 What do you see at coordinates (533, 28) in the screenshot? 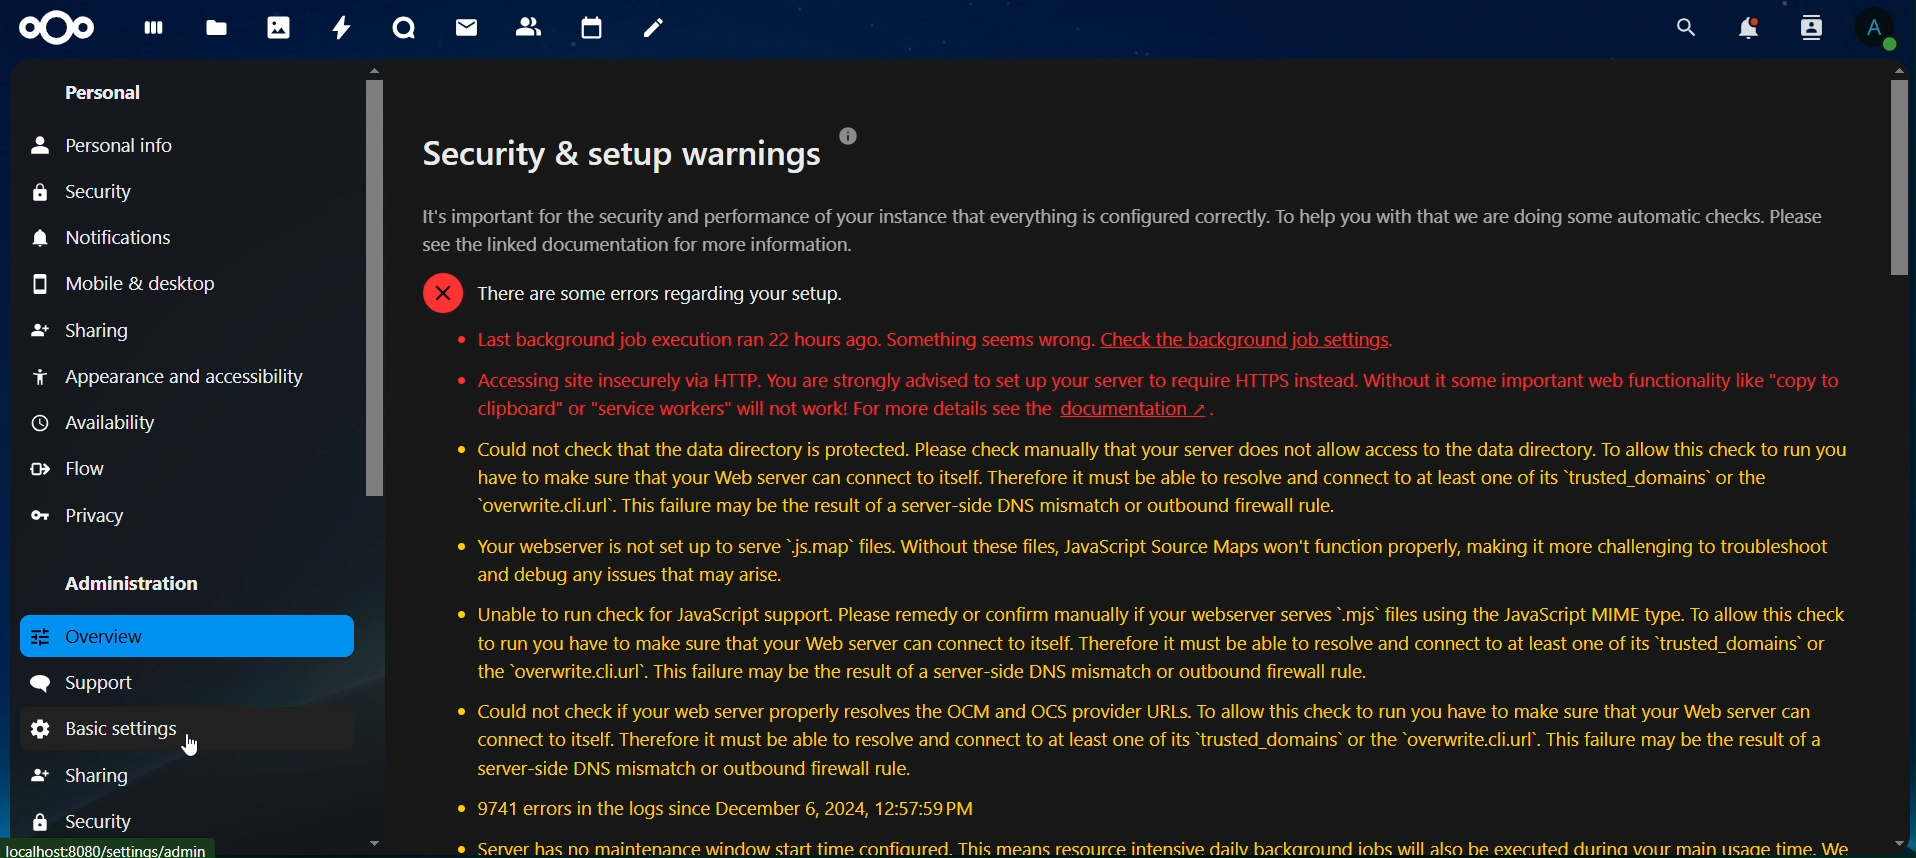
I see `contacts` at bounding box center [533, 28].